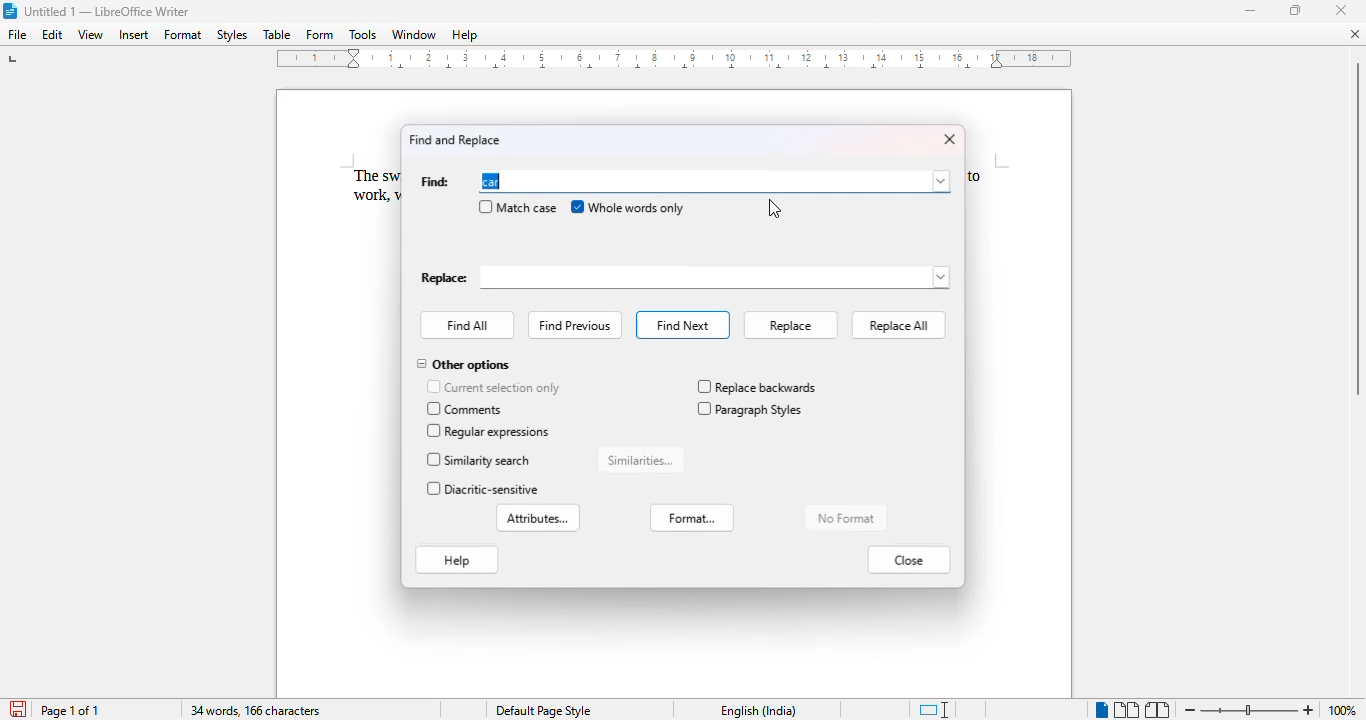 The height and width of the screenshot is (720, 1366). What do you see at coordinates (540, 518) in the screenshot?
I see `attributes` at bounding box center [540, 518].